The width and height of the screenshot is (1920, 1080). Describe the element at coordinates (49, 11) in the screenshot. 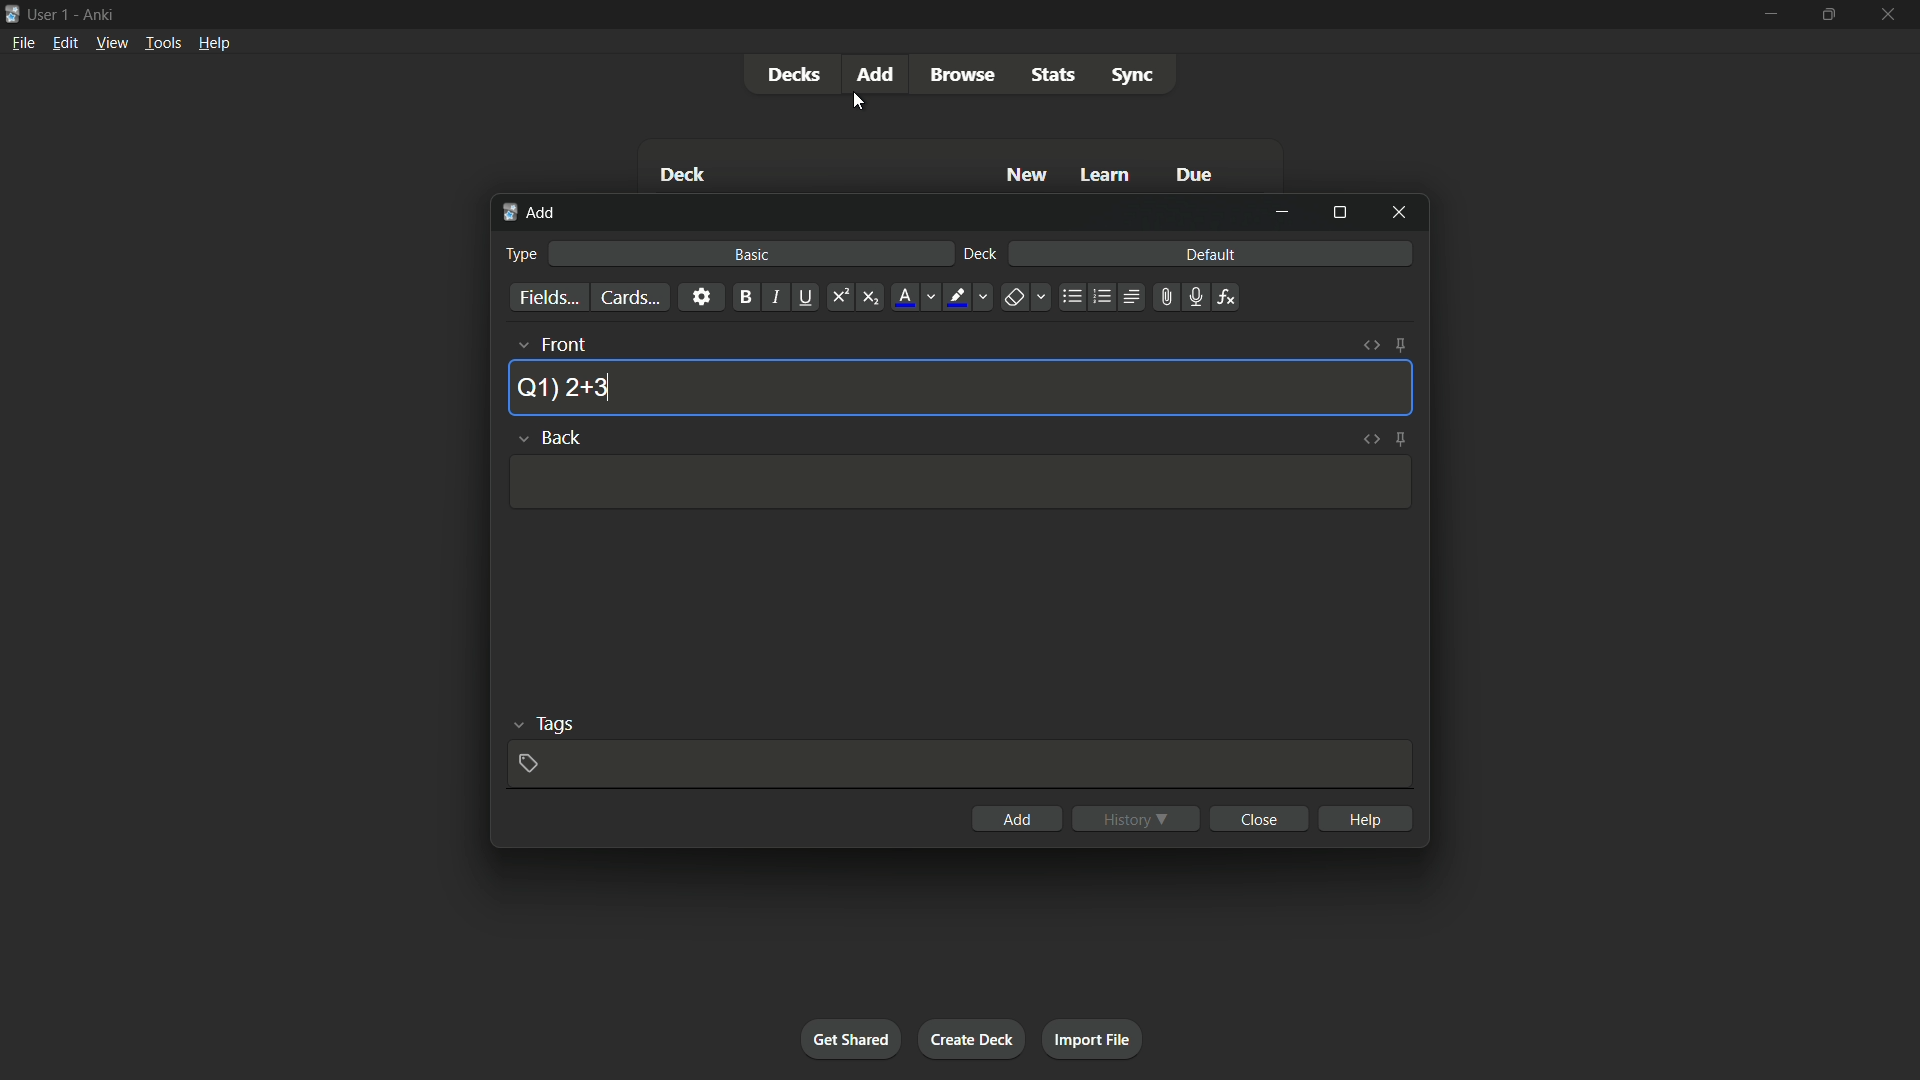

I see `user 1` at that location.